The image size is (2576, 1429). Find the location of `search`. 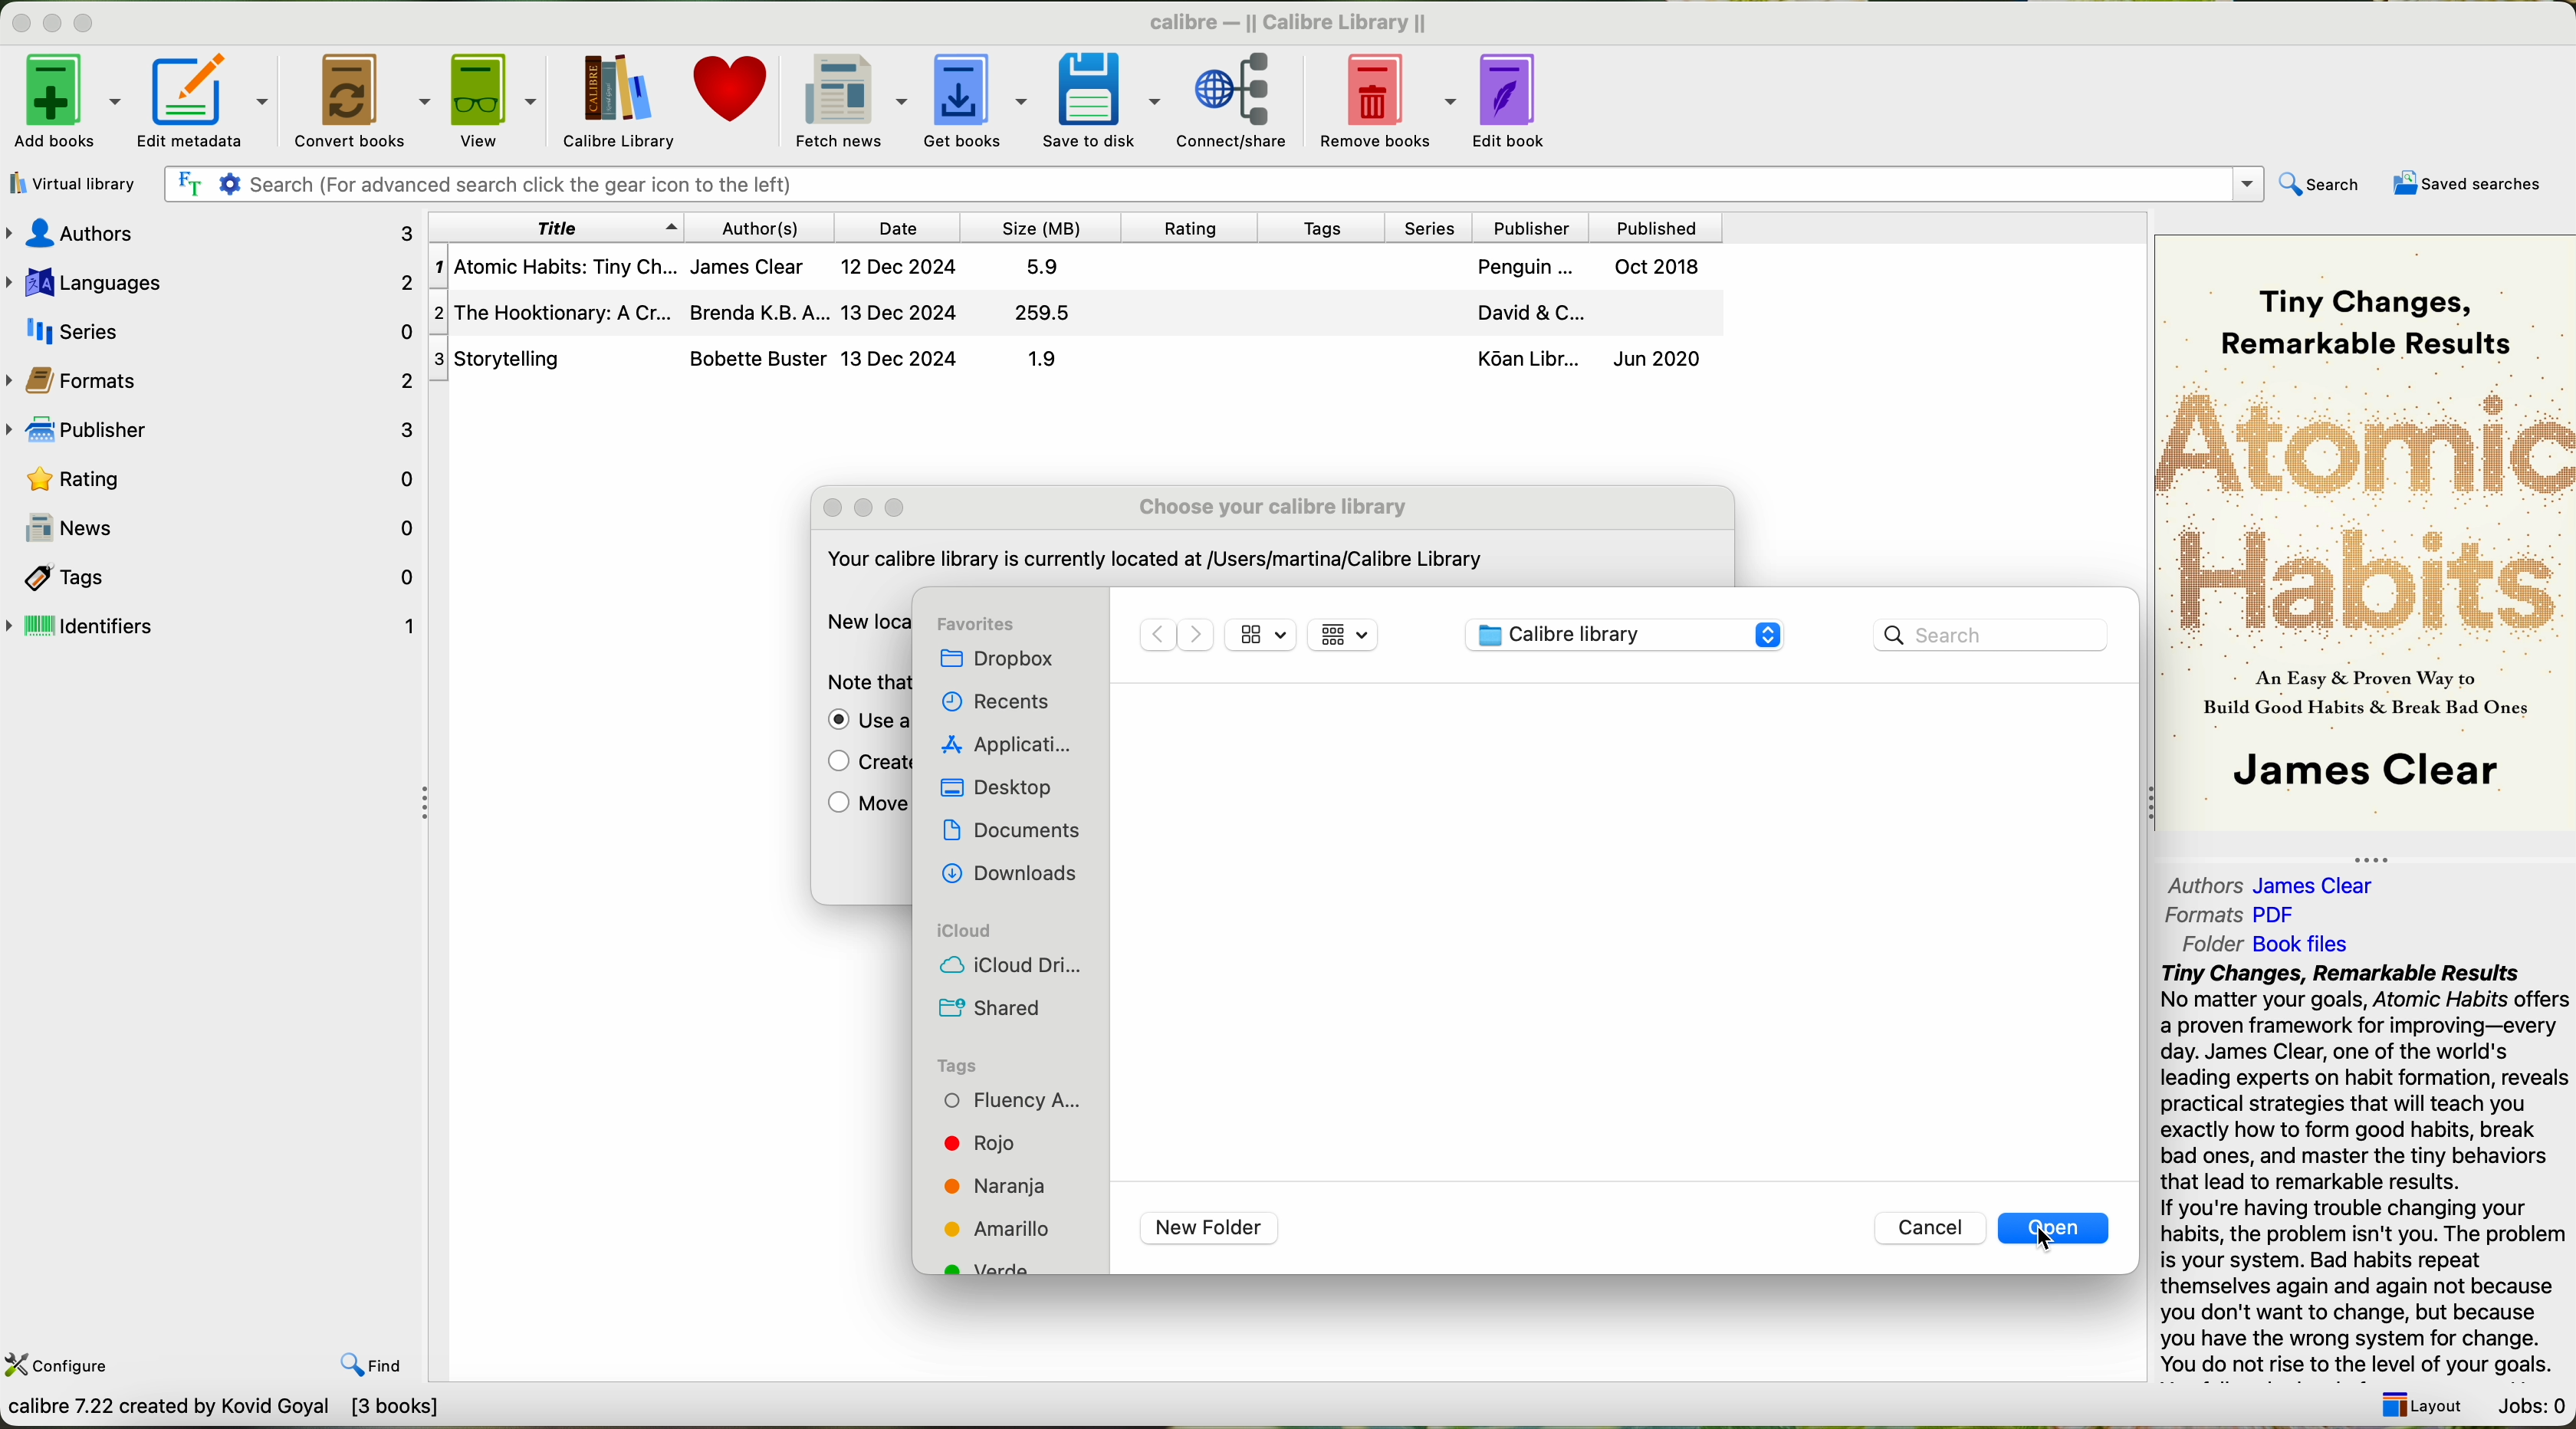

search is located at coordinates (2323, 185).